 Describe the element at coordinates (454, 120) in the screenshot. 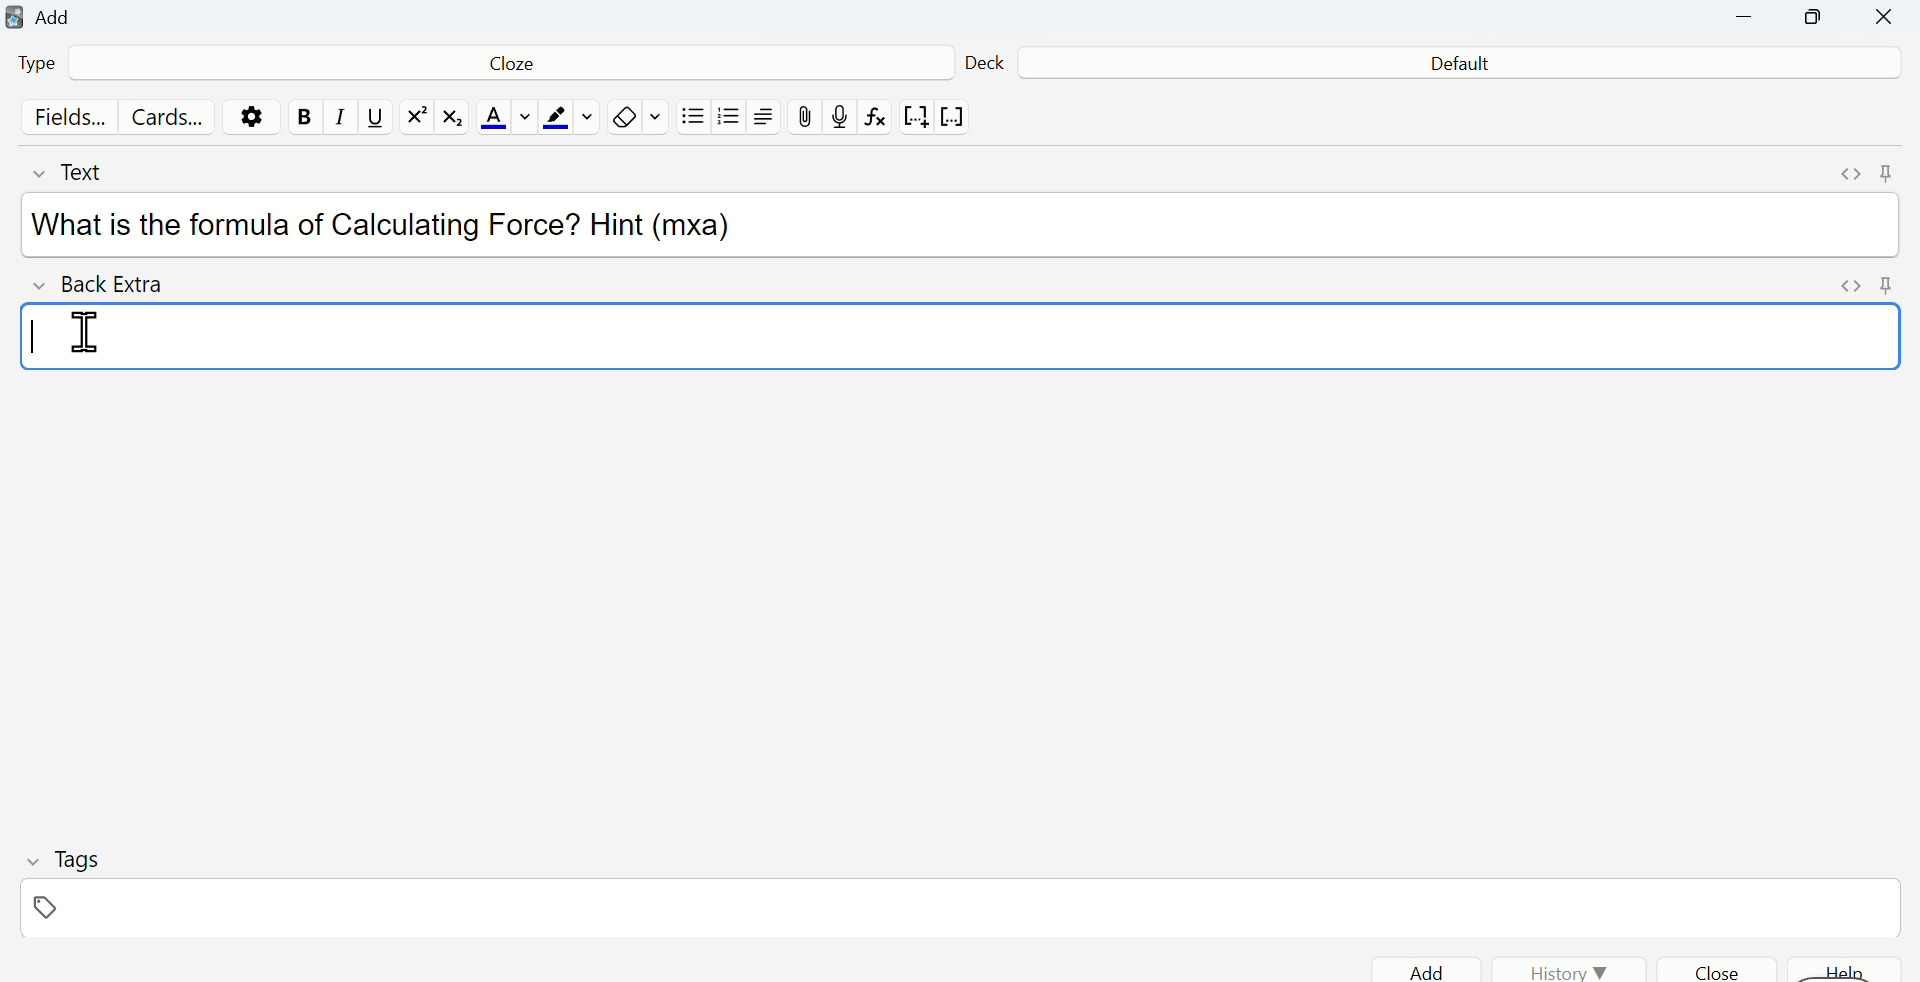

I see `matrix` at that location.